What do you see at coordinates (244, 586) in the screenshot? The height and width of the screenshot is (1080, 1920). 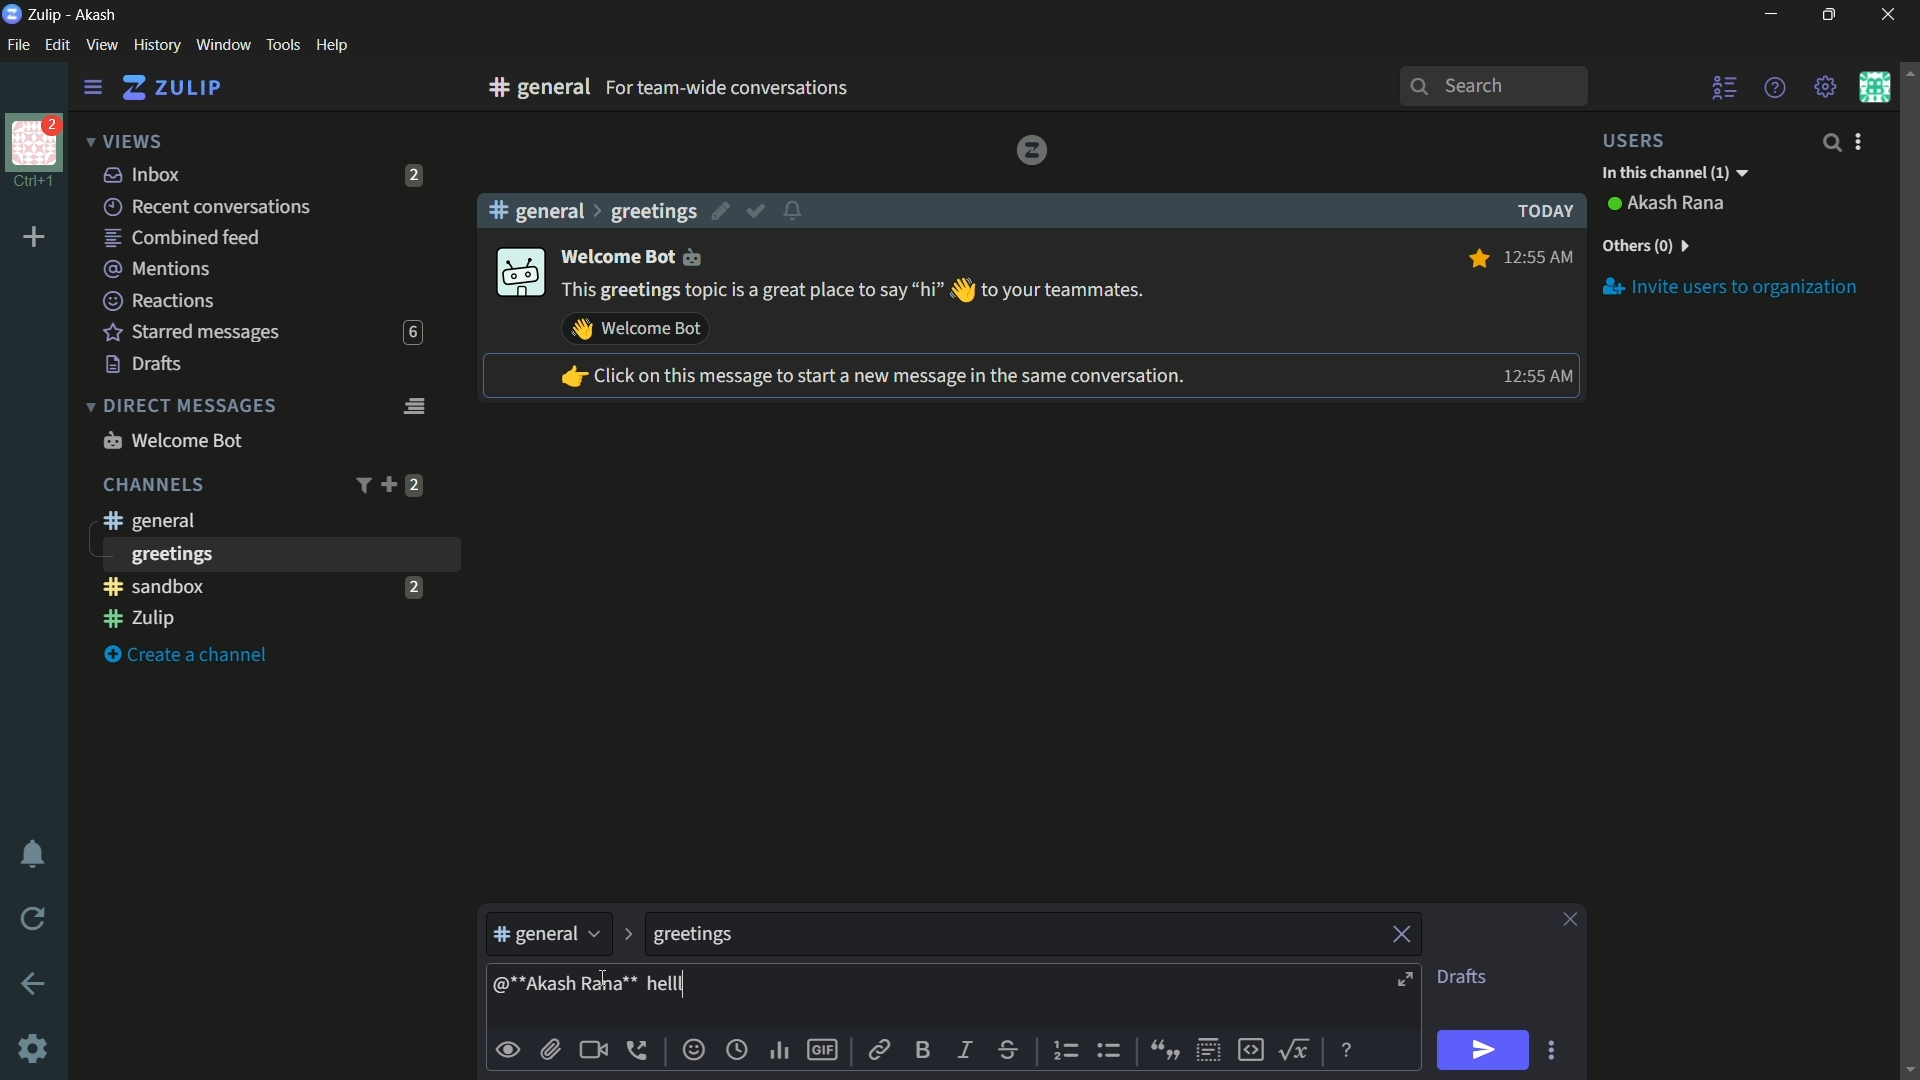 I see `sandbox` at bounding box center [244, 586].